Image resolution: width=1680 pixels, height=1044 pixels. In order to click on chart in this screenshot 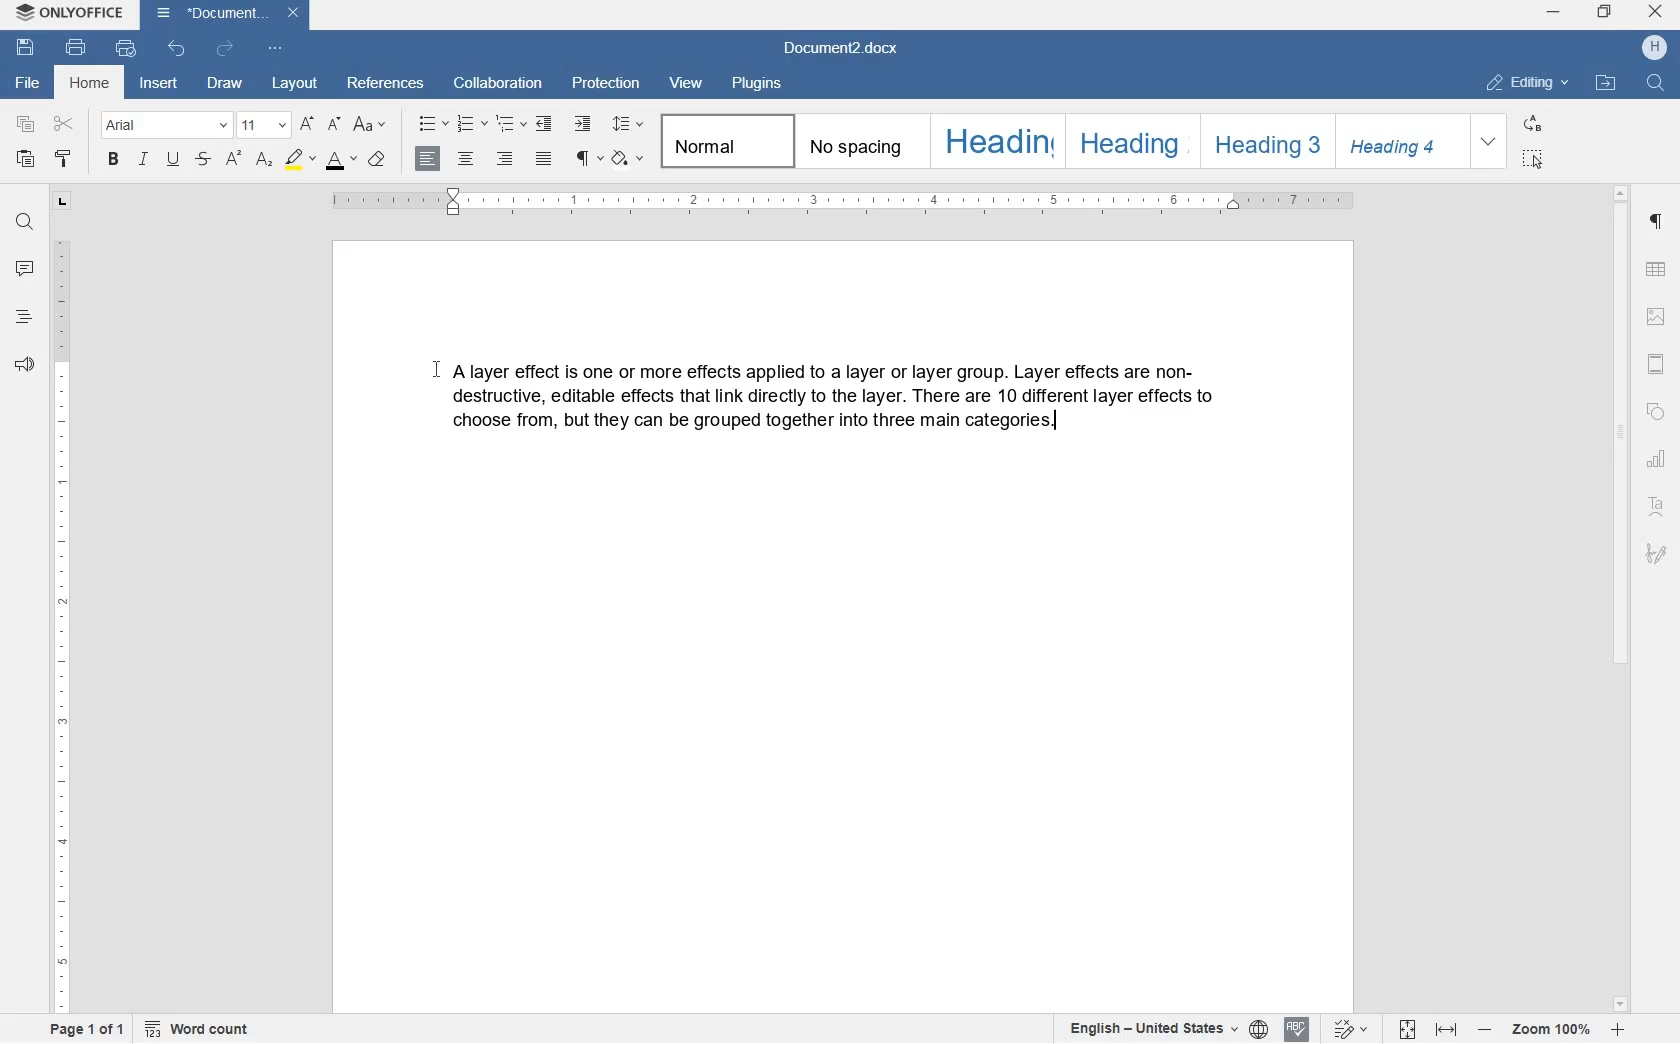, I will do `click(1658, 459)`.